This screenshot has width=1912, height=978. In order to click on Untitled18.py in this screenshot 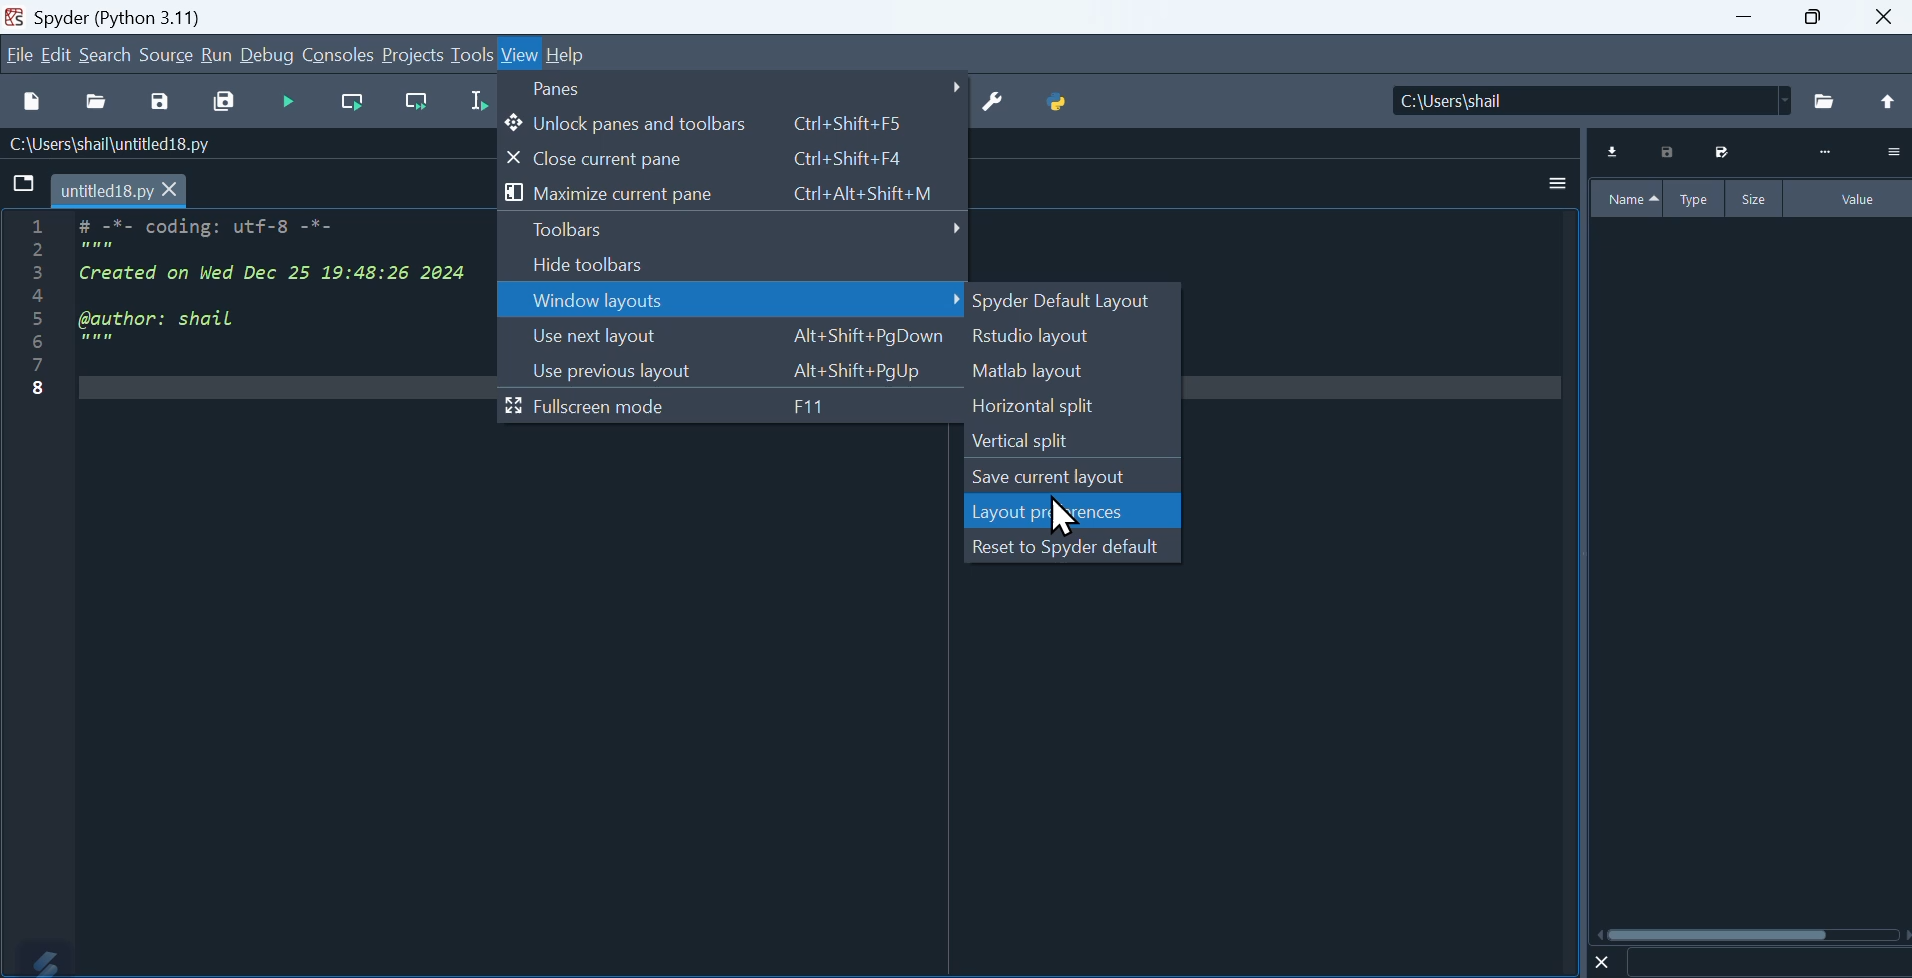, I will do `click(120, 192)`.